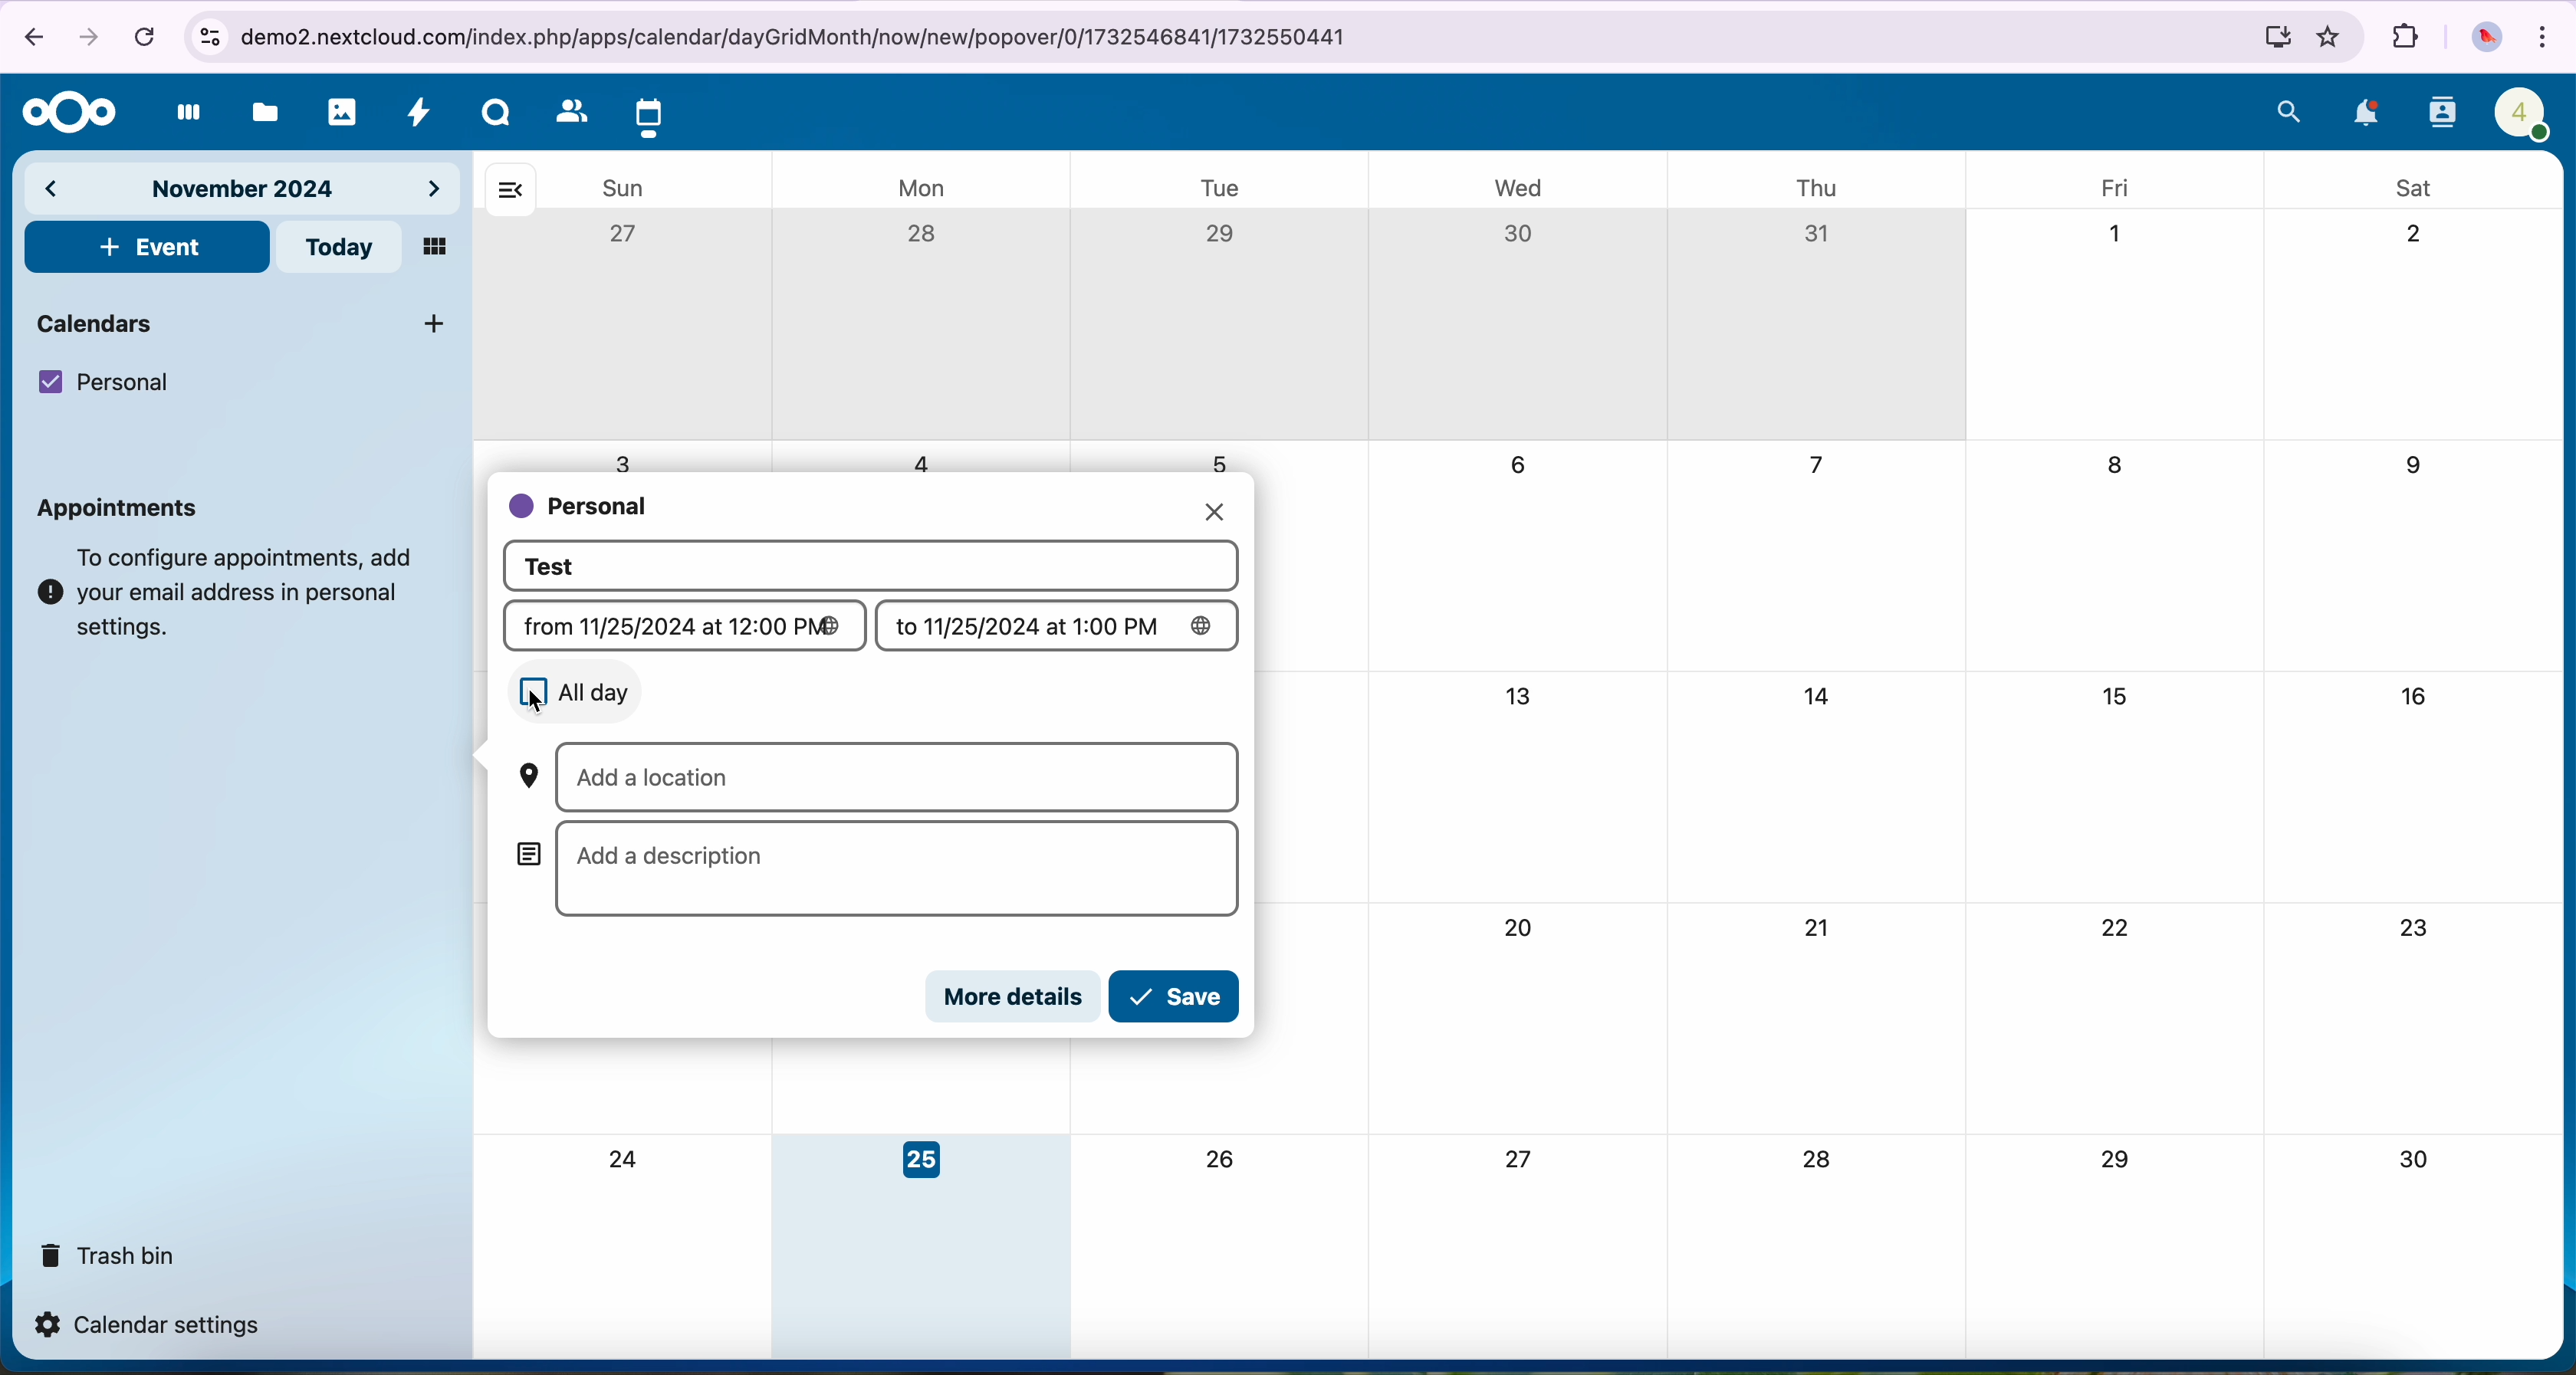 The height and width of the screenshot is (1375, 2576). Describe the element at coordinates (104, 383) in the screenshot. I see `personal` at that location.